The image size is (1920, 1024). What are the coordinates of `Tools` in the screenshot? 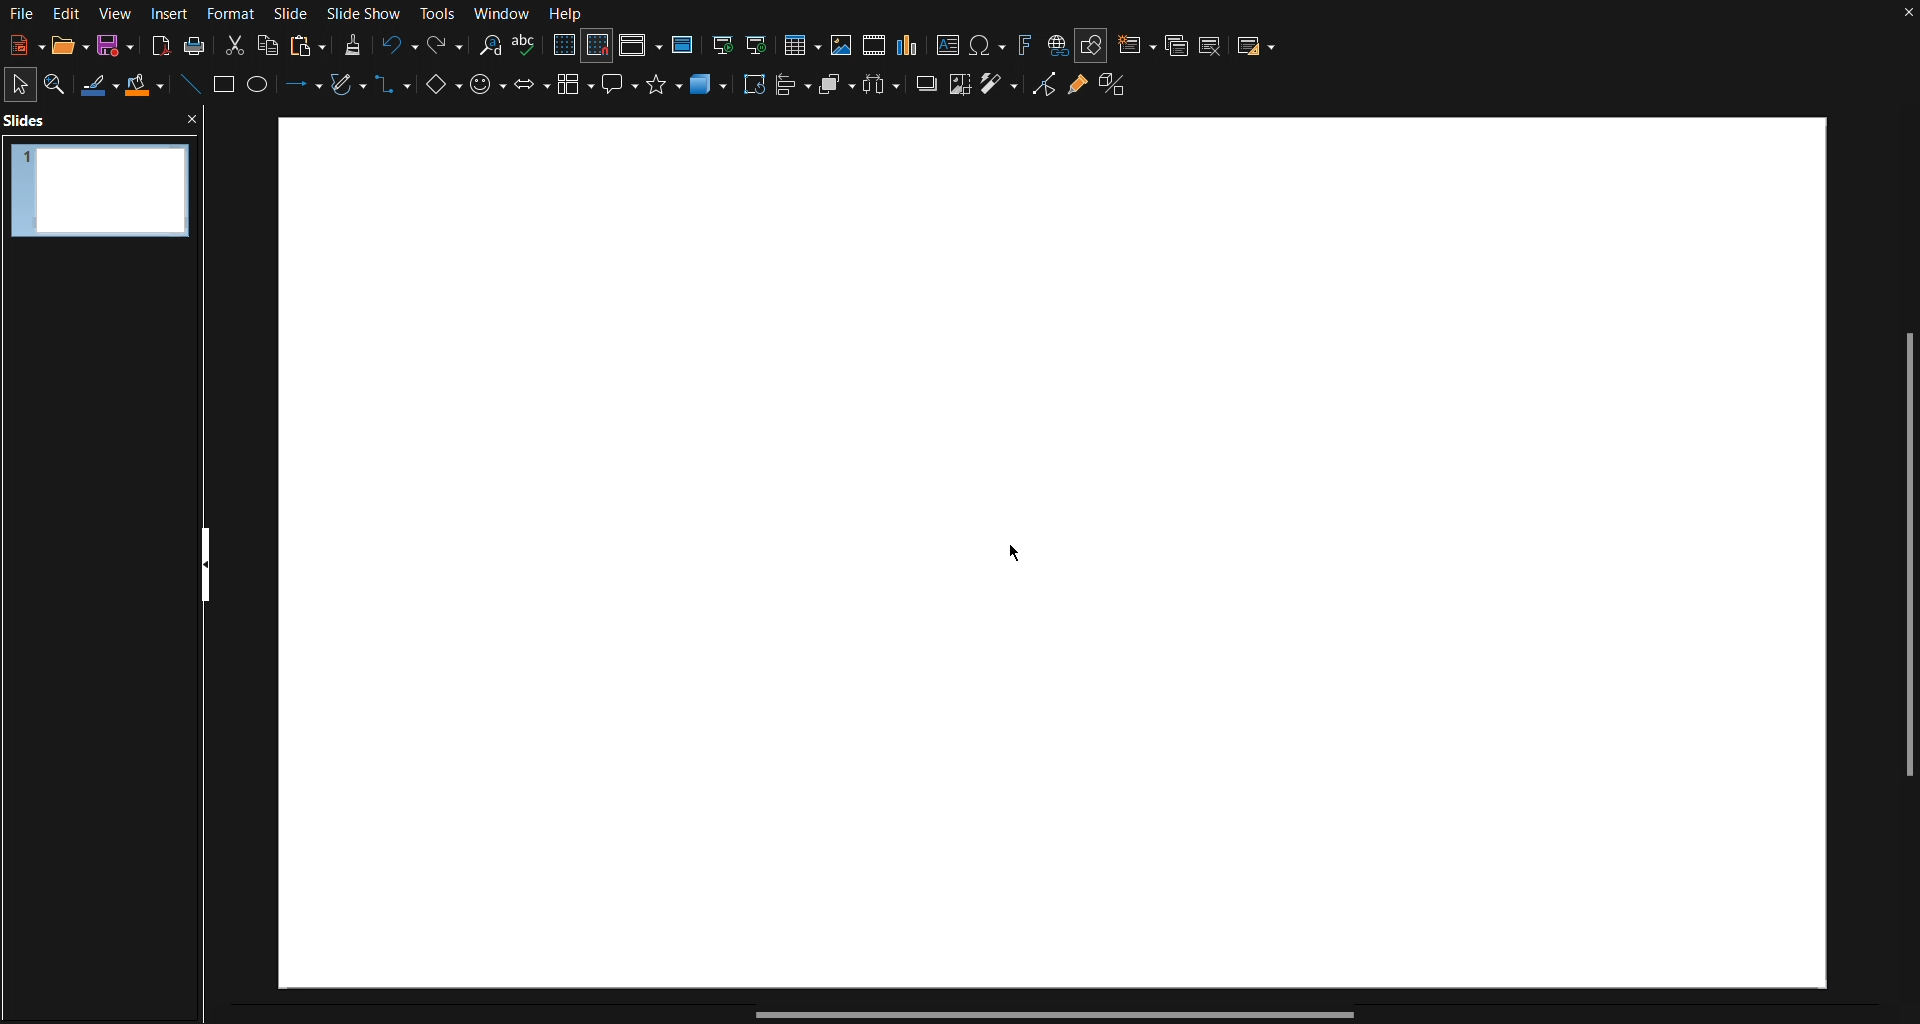 It's located at (440, 14).